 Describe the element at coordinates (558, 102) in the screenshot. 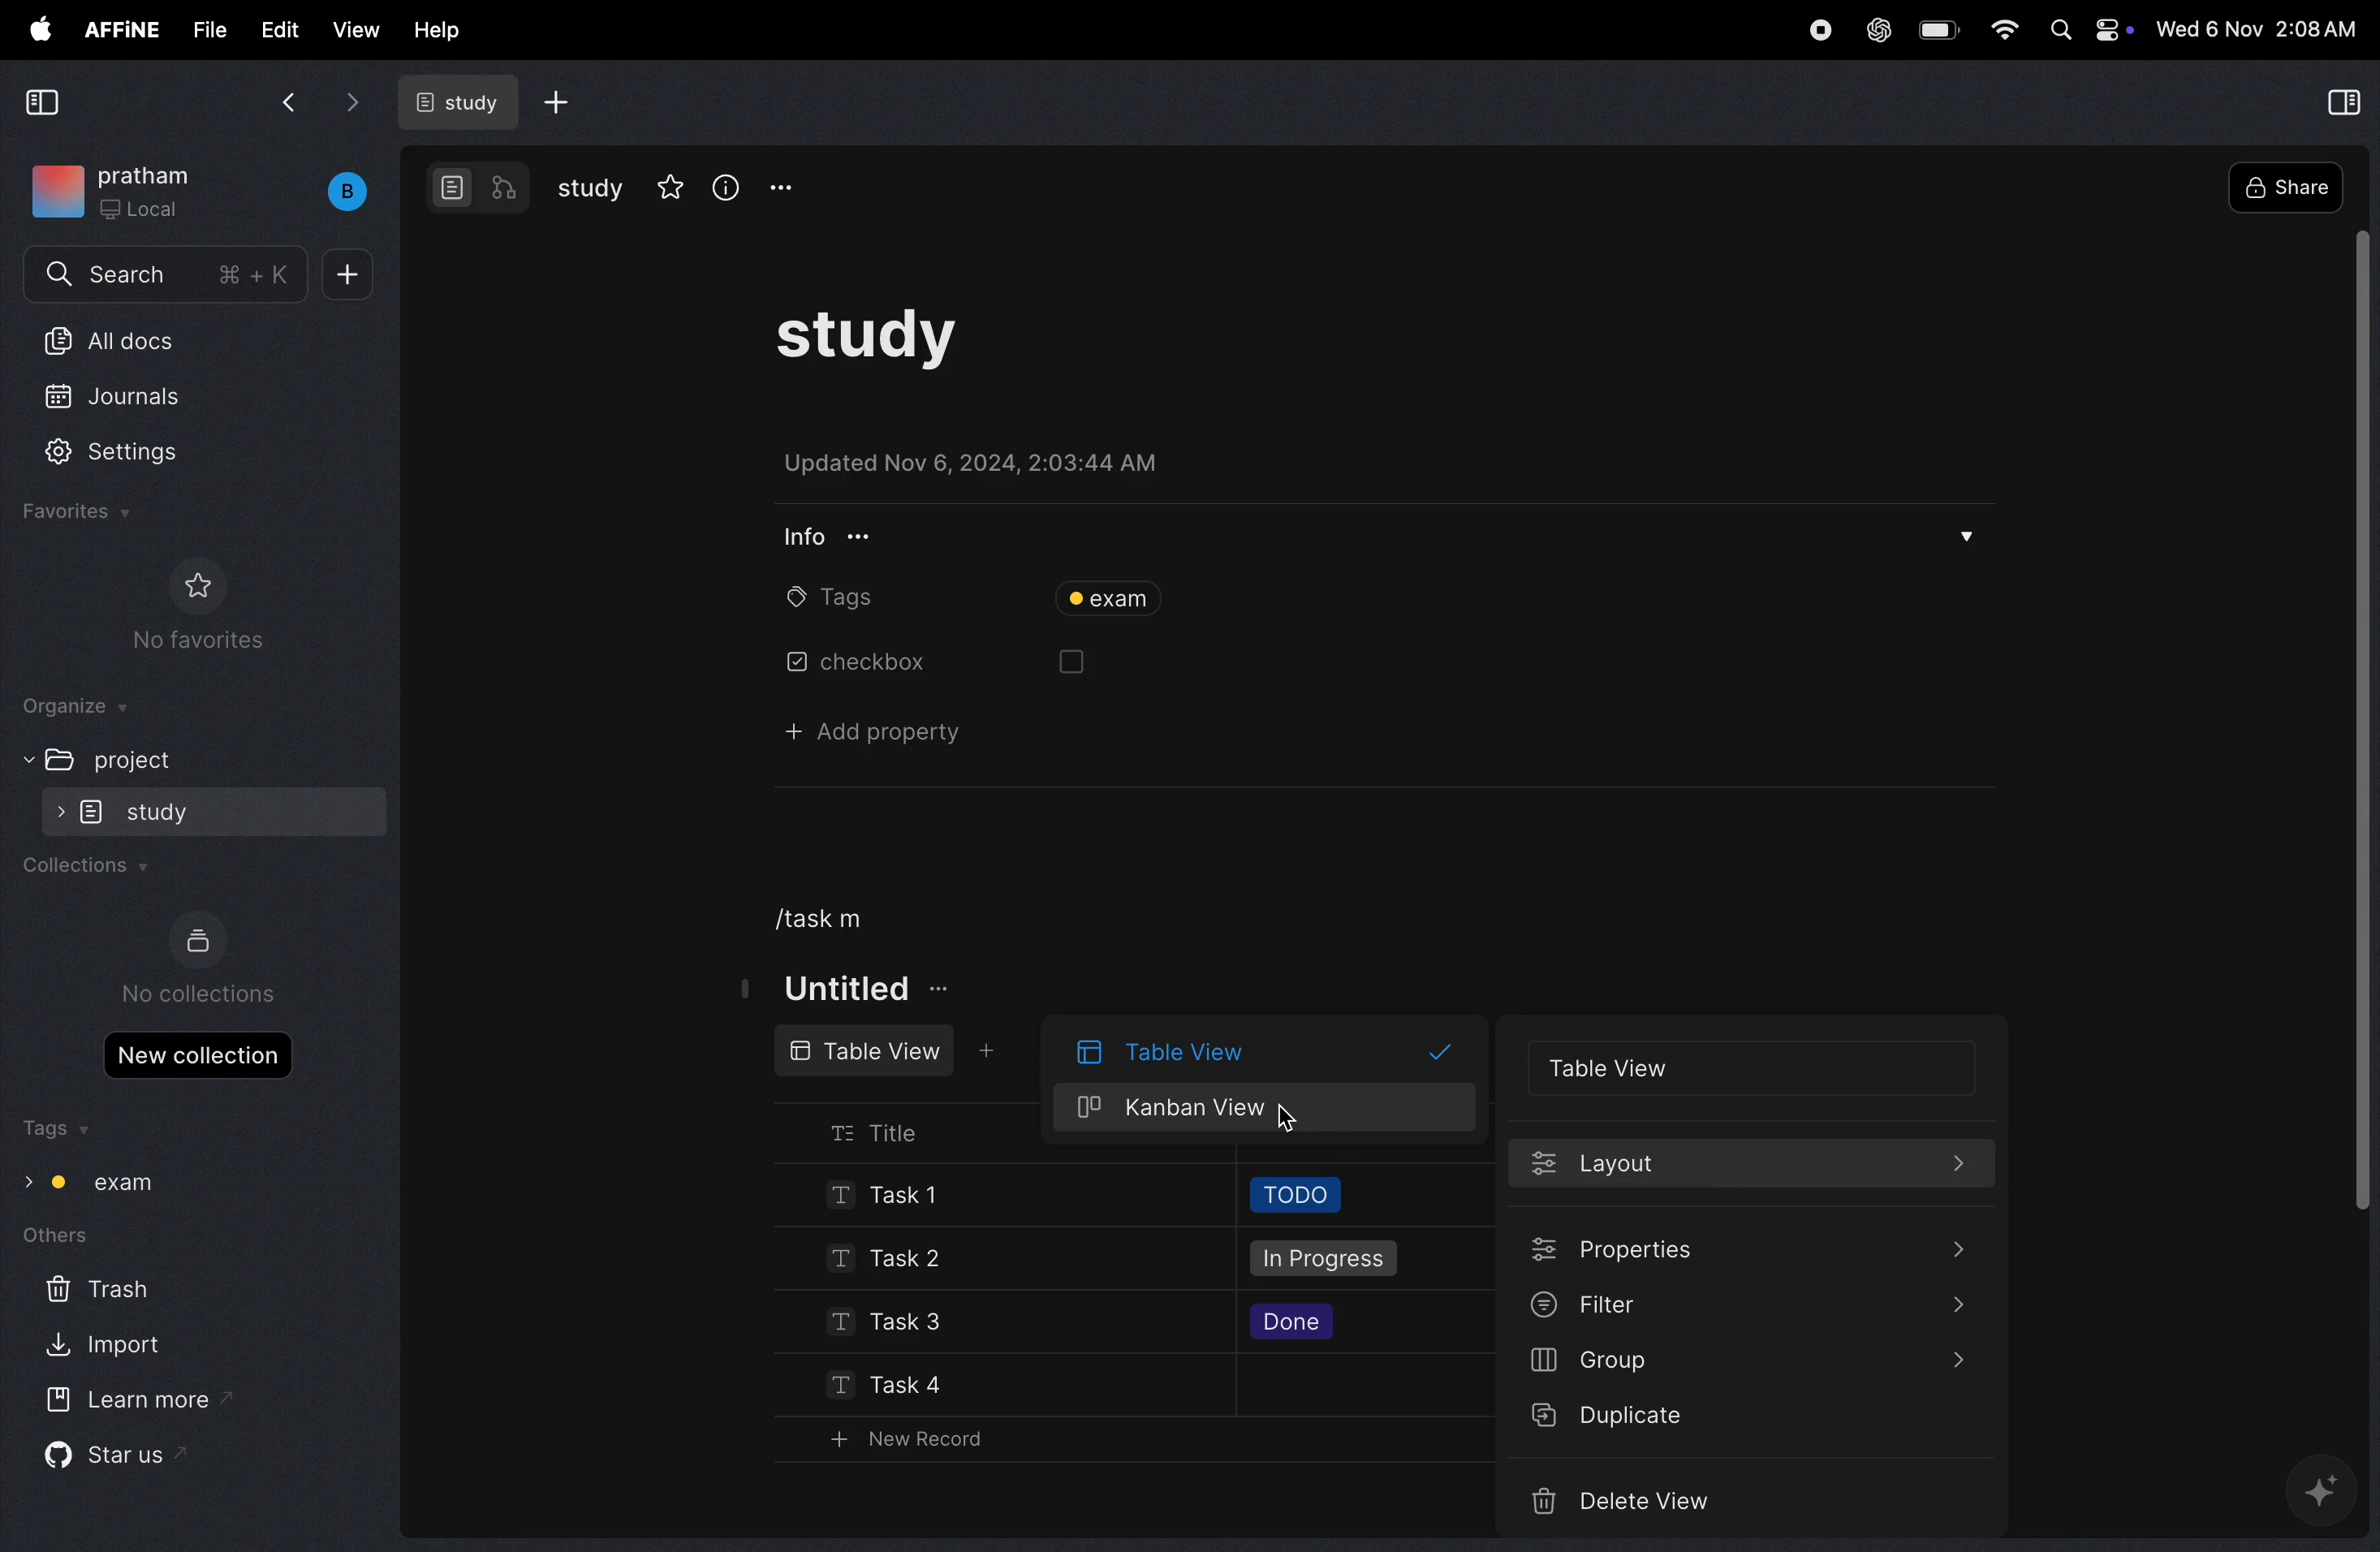

I see `add` at that location.